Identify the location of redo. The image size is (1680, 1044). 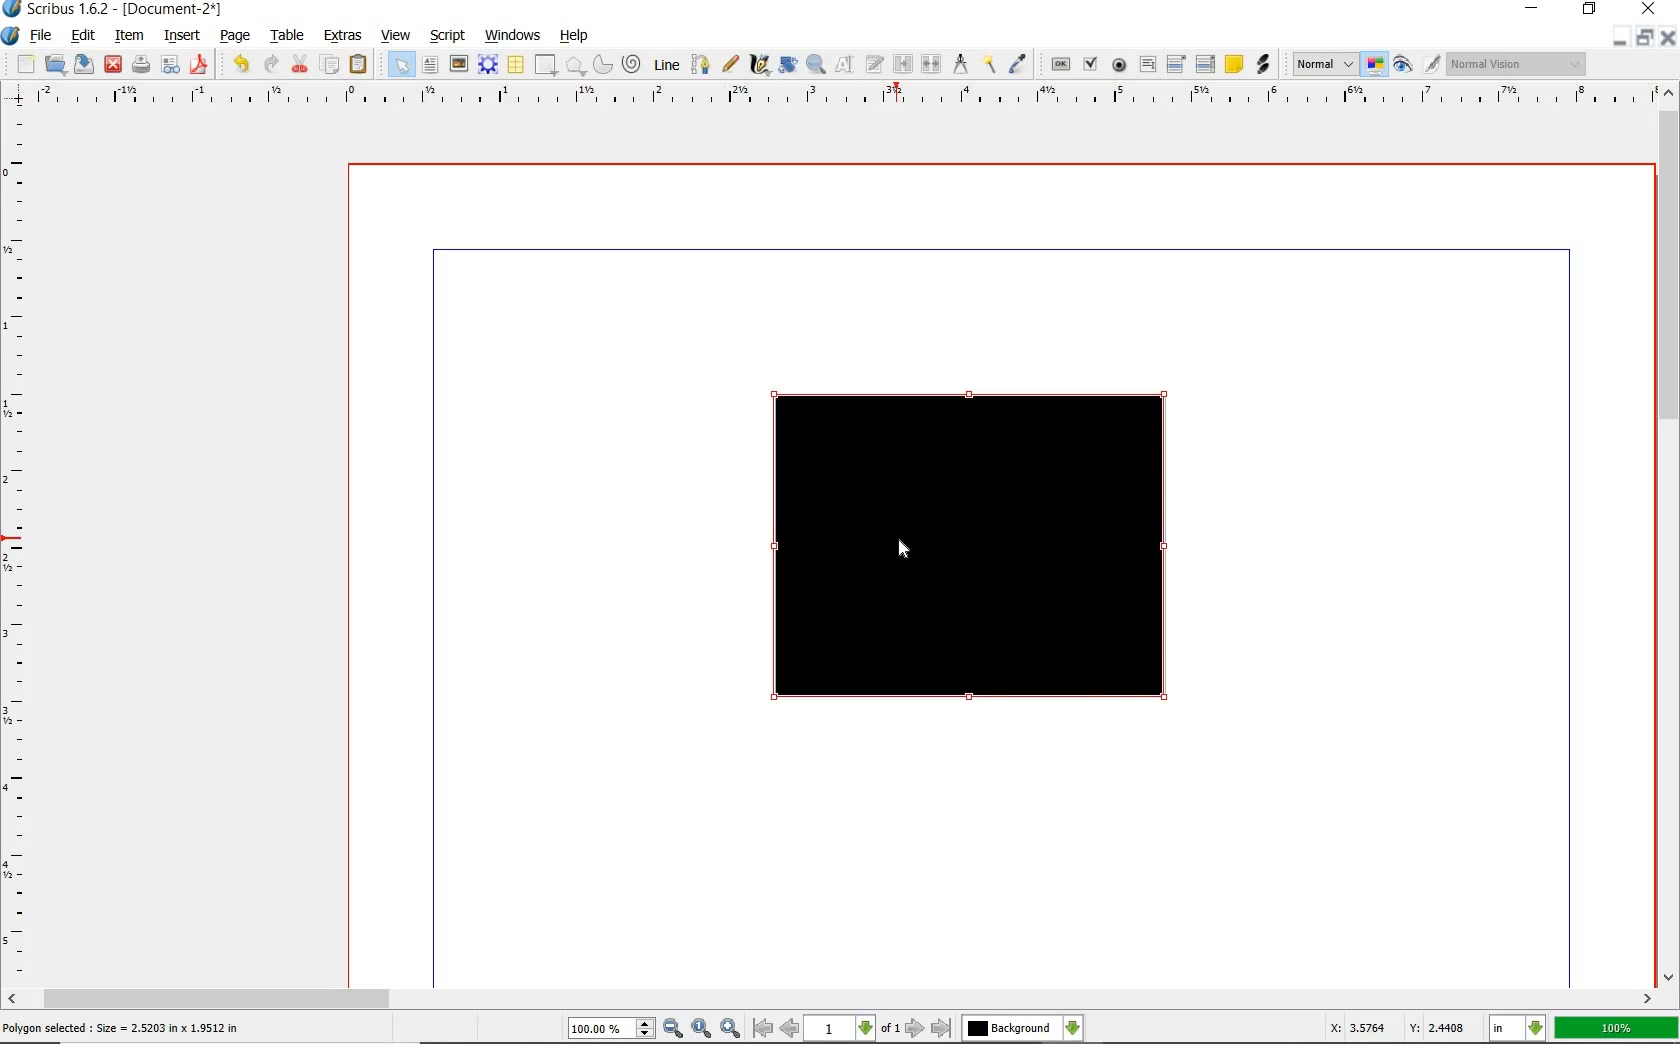
(270, 65).